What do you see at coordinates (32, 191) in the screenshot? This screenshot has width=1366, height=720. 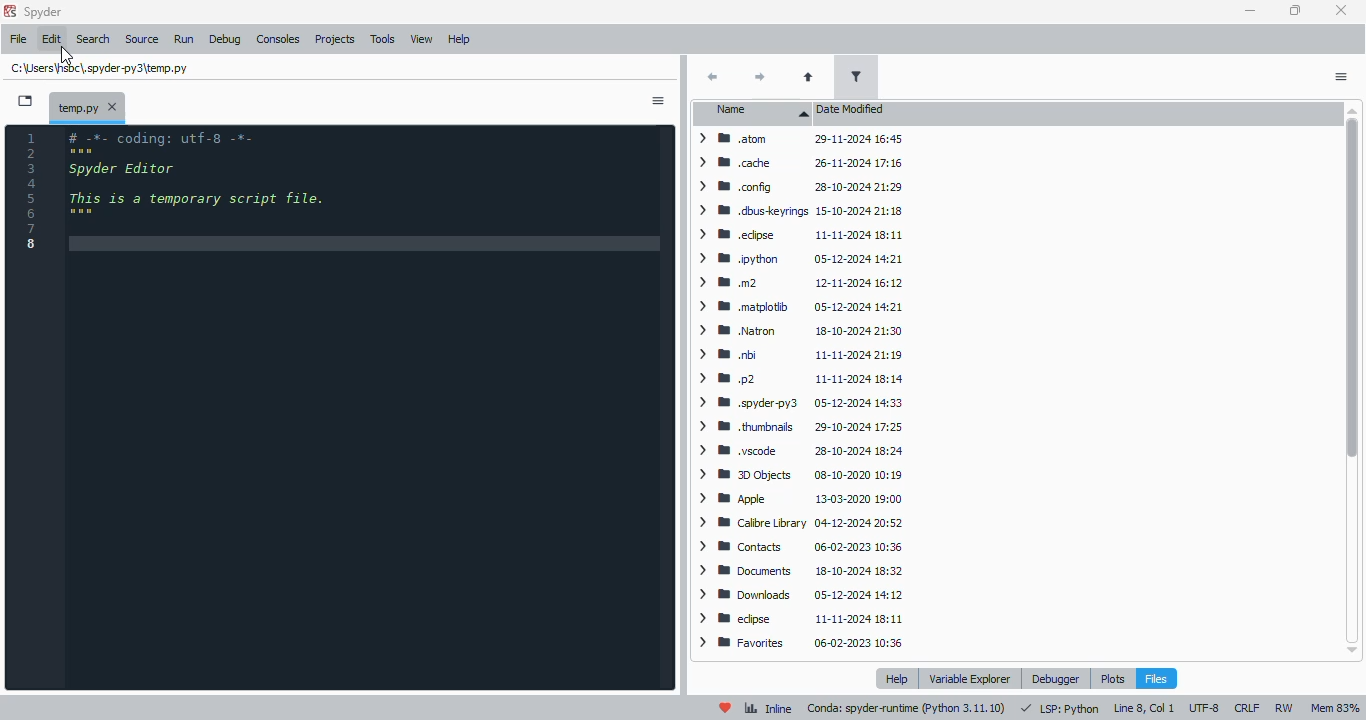 I see `line numbers` at bounding box center [32, 191].